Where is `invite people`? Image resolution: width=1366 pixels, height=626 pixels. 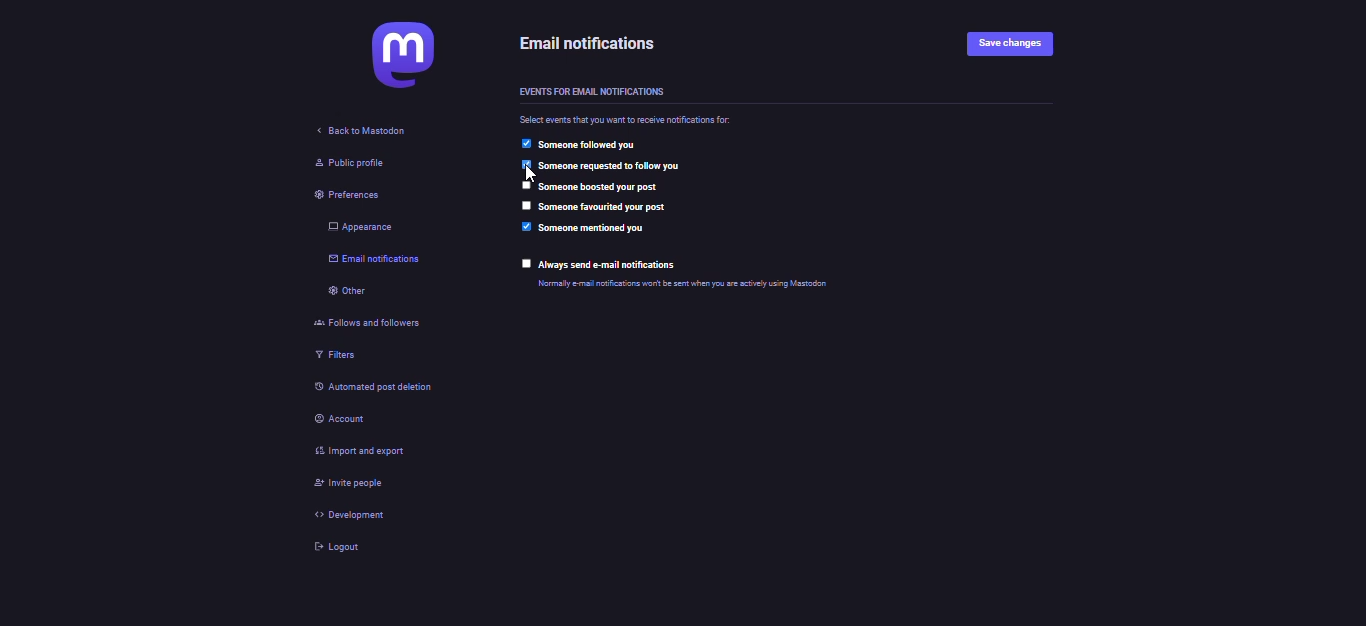 invite people is located at coordinates (343, 484).